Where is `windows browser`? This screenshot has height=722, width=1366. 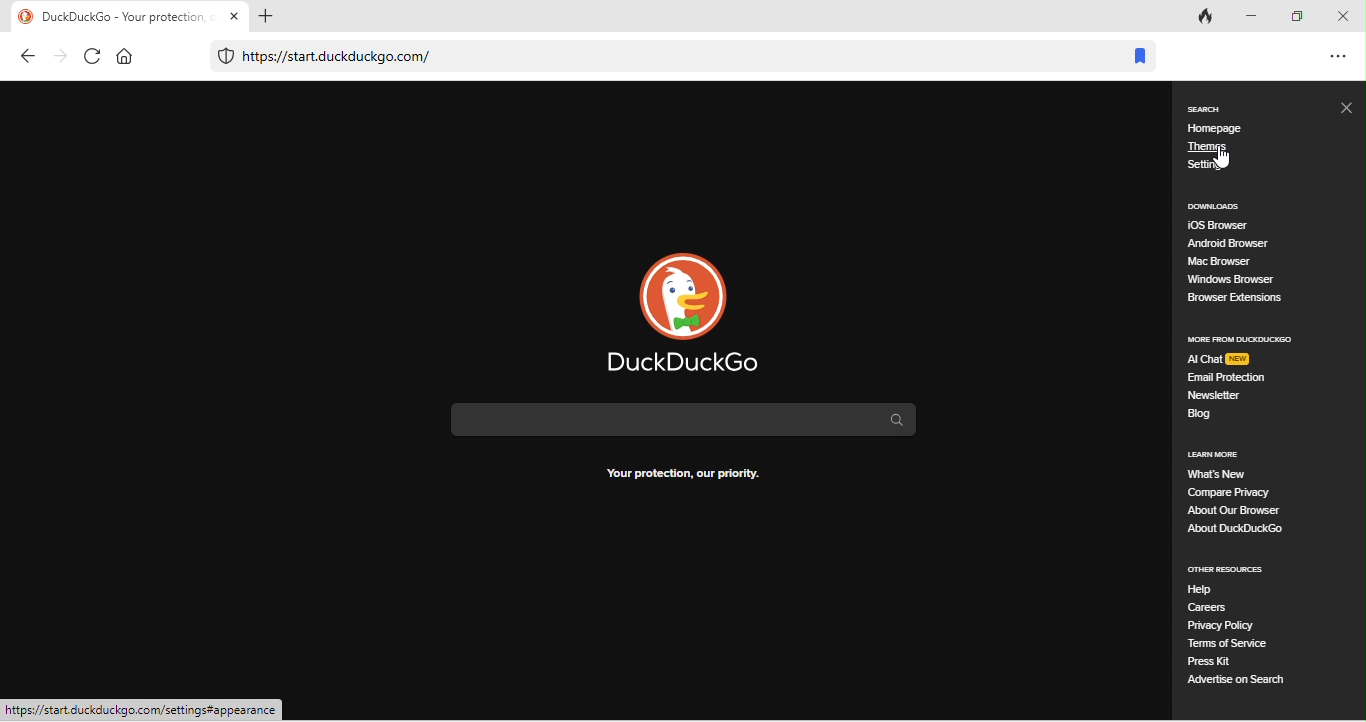
windows browser is located at coordinates (1232, 281).